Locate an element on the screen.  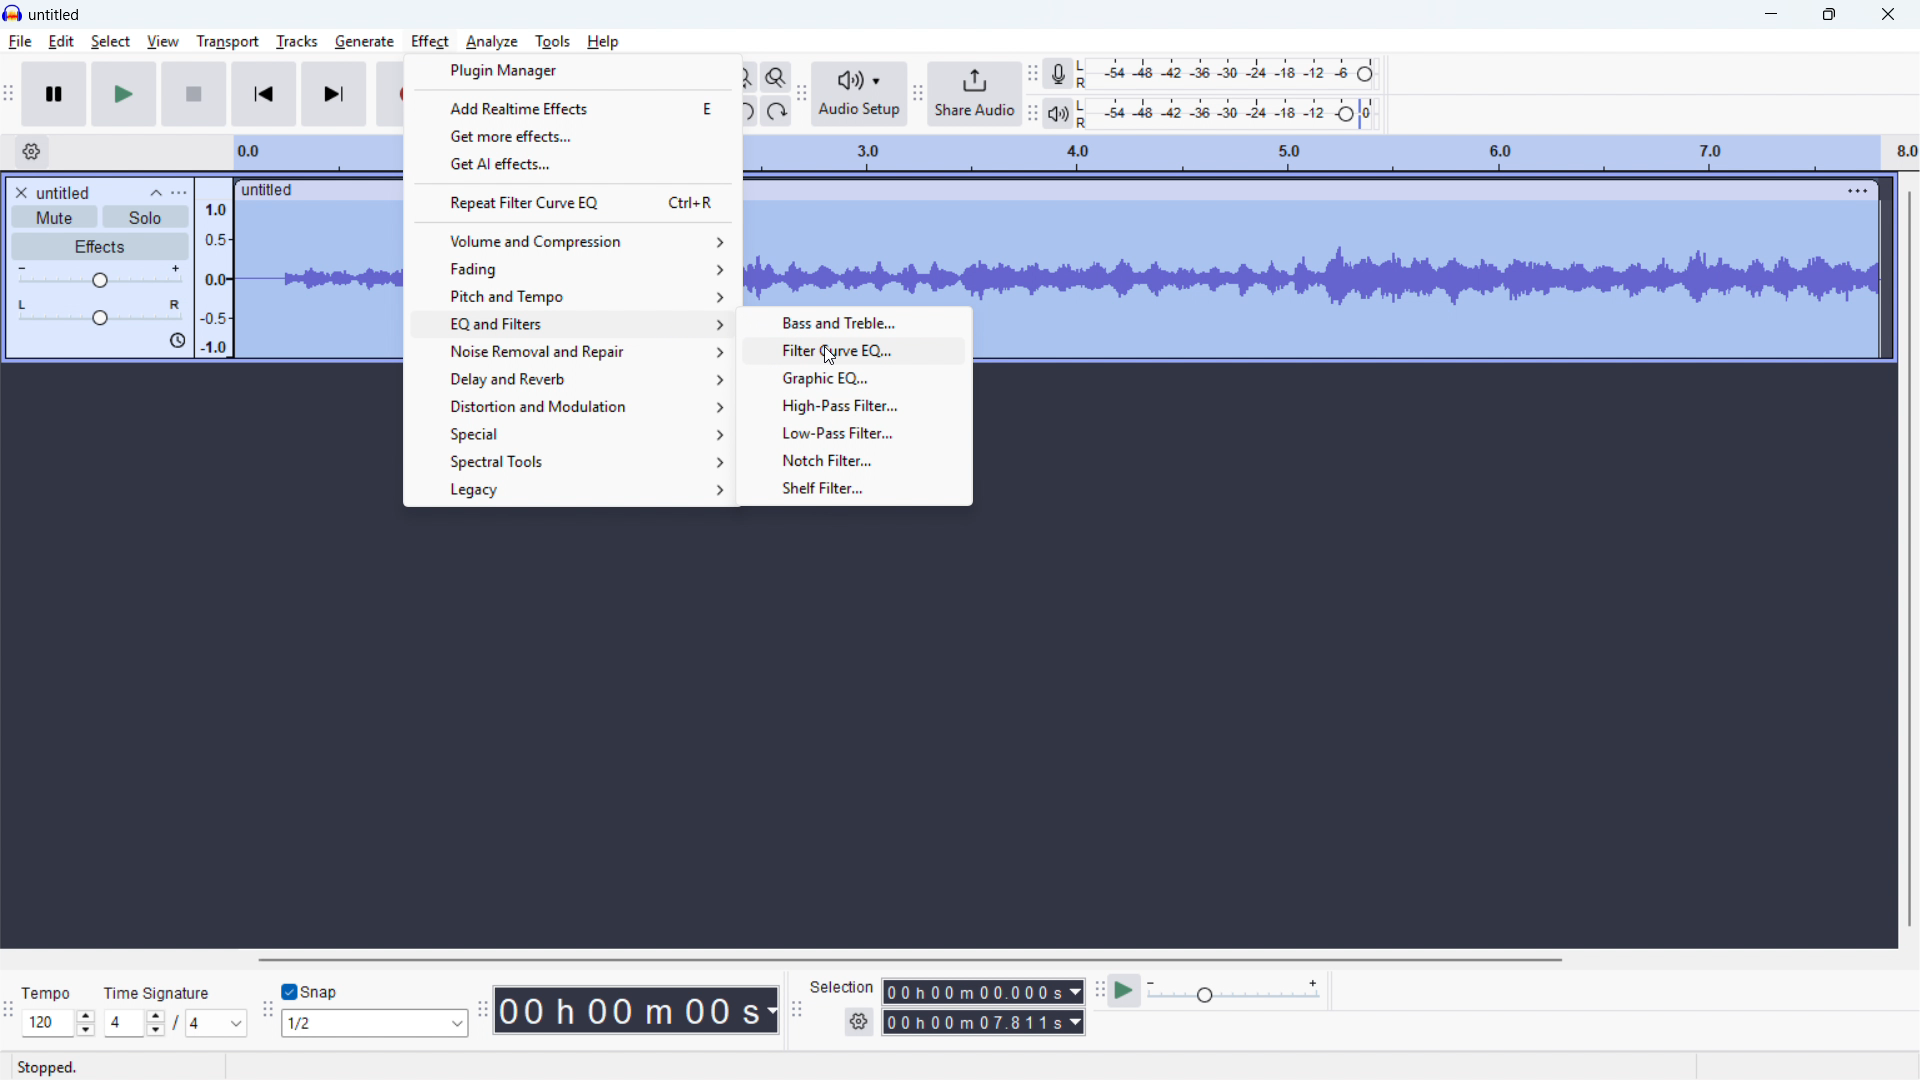
tempo is located at coordinates (47, 994).